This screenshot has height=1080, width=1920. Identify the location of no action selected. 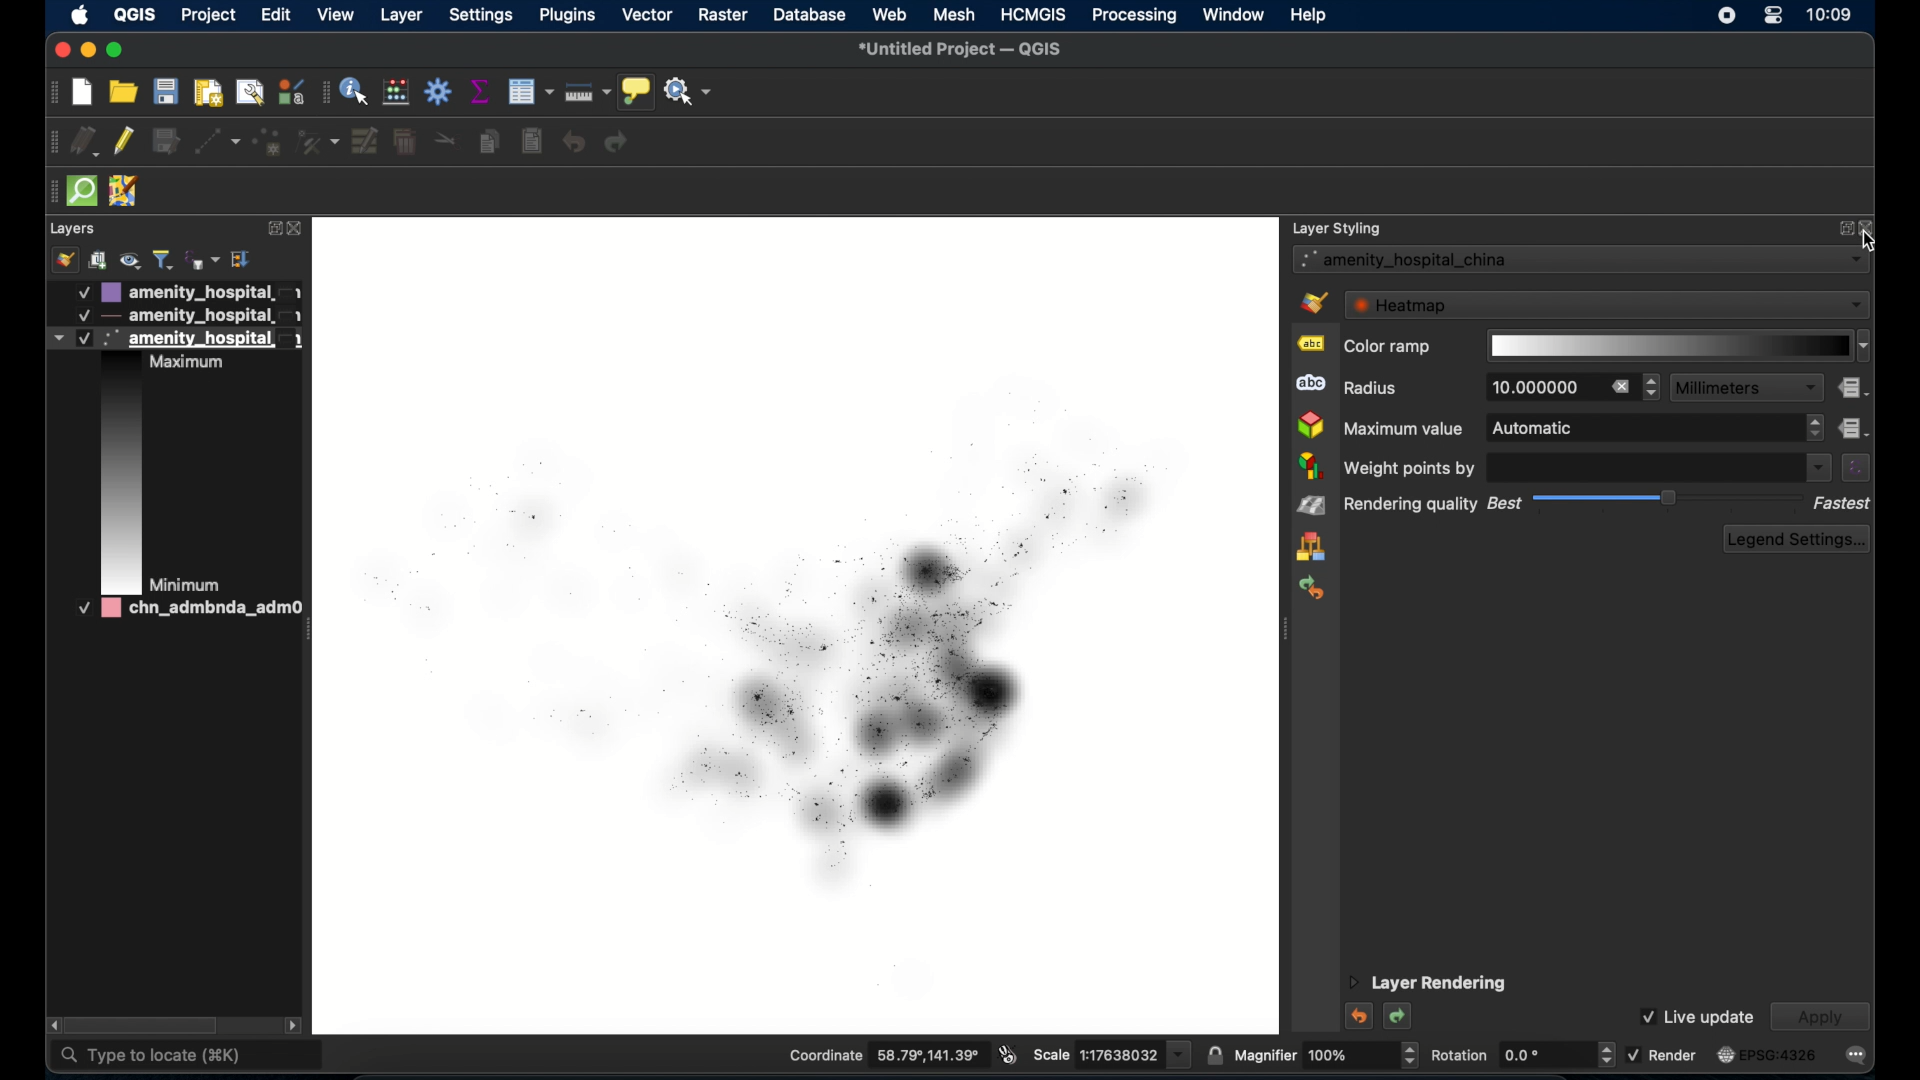
(690, 92).